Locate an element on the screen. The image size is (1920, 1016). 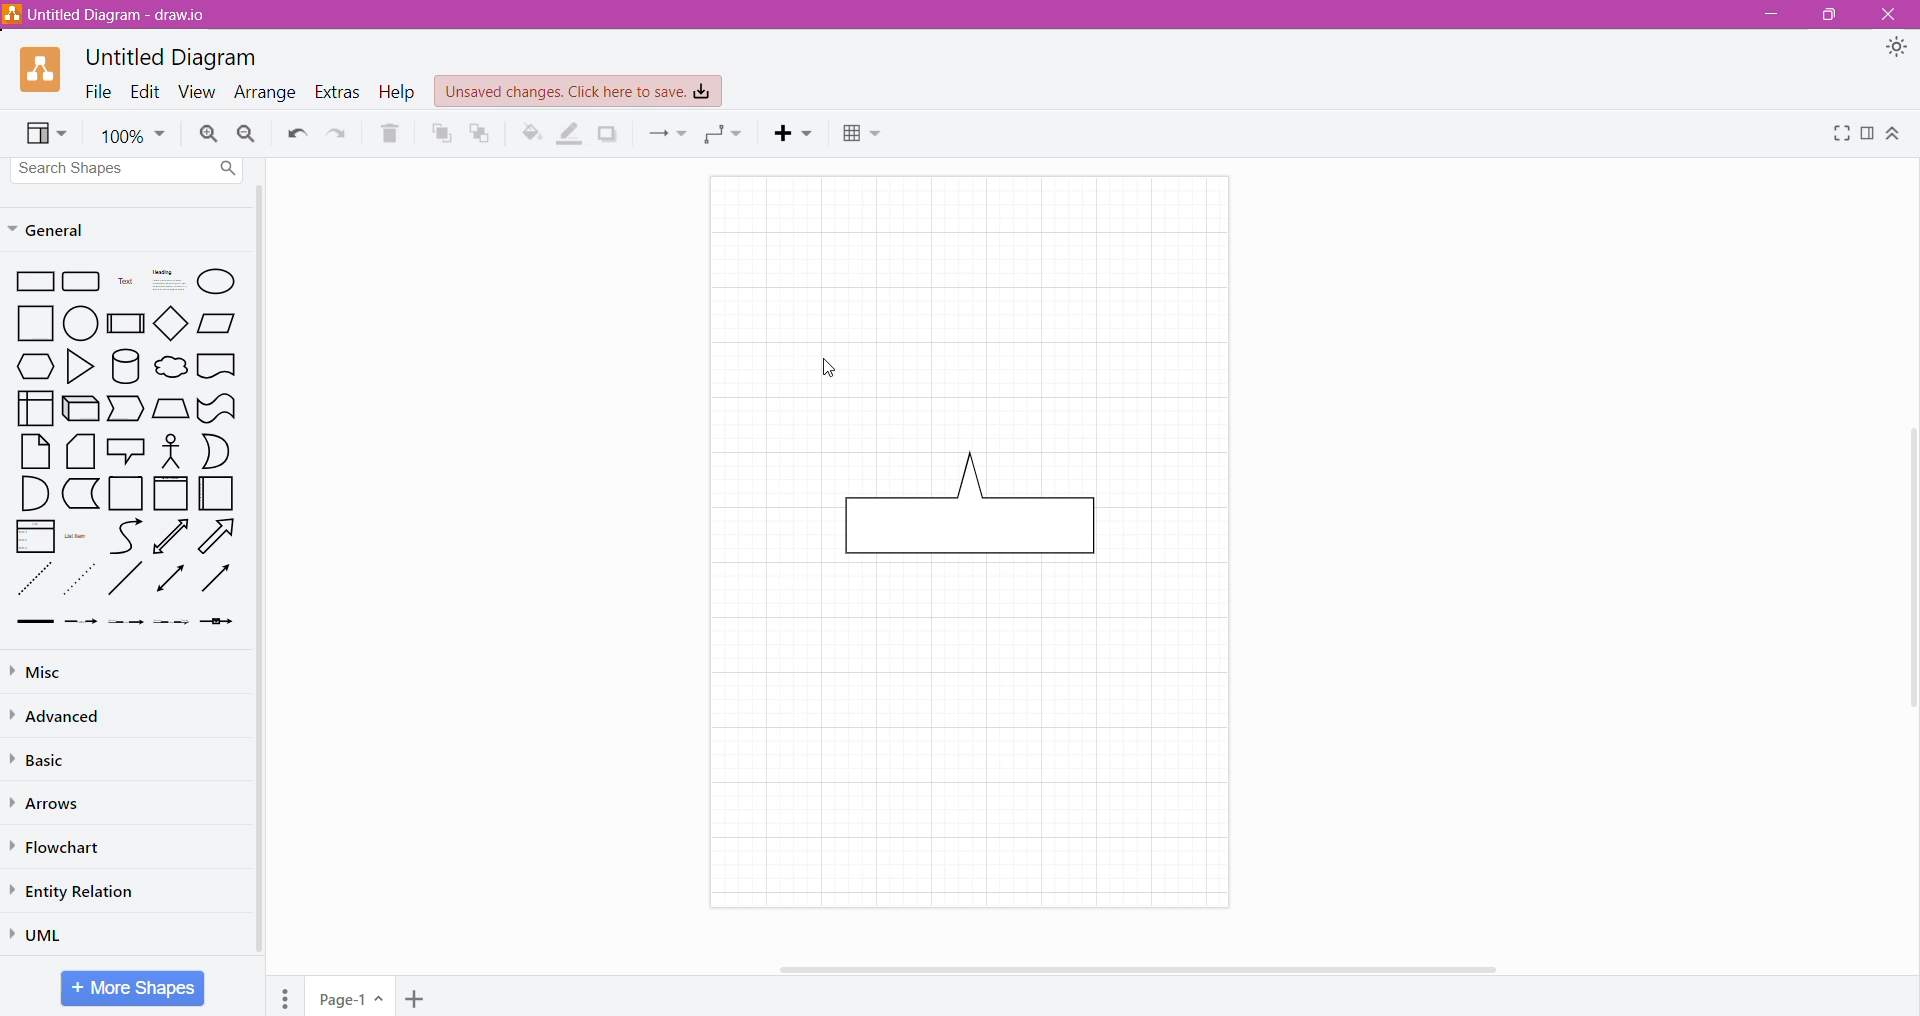
To Front is located at coordinates (439, 133).